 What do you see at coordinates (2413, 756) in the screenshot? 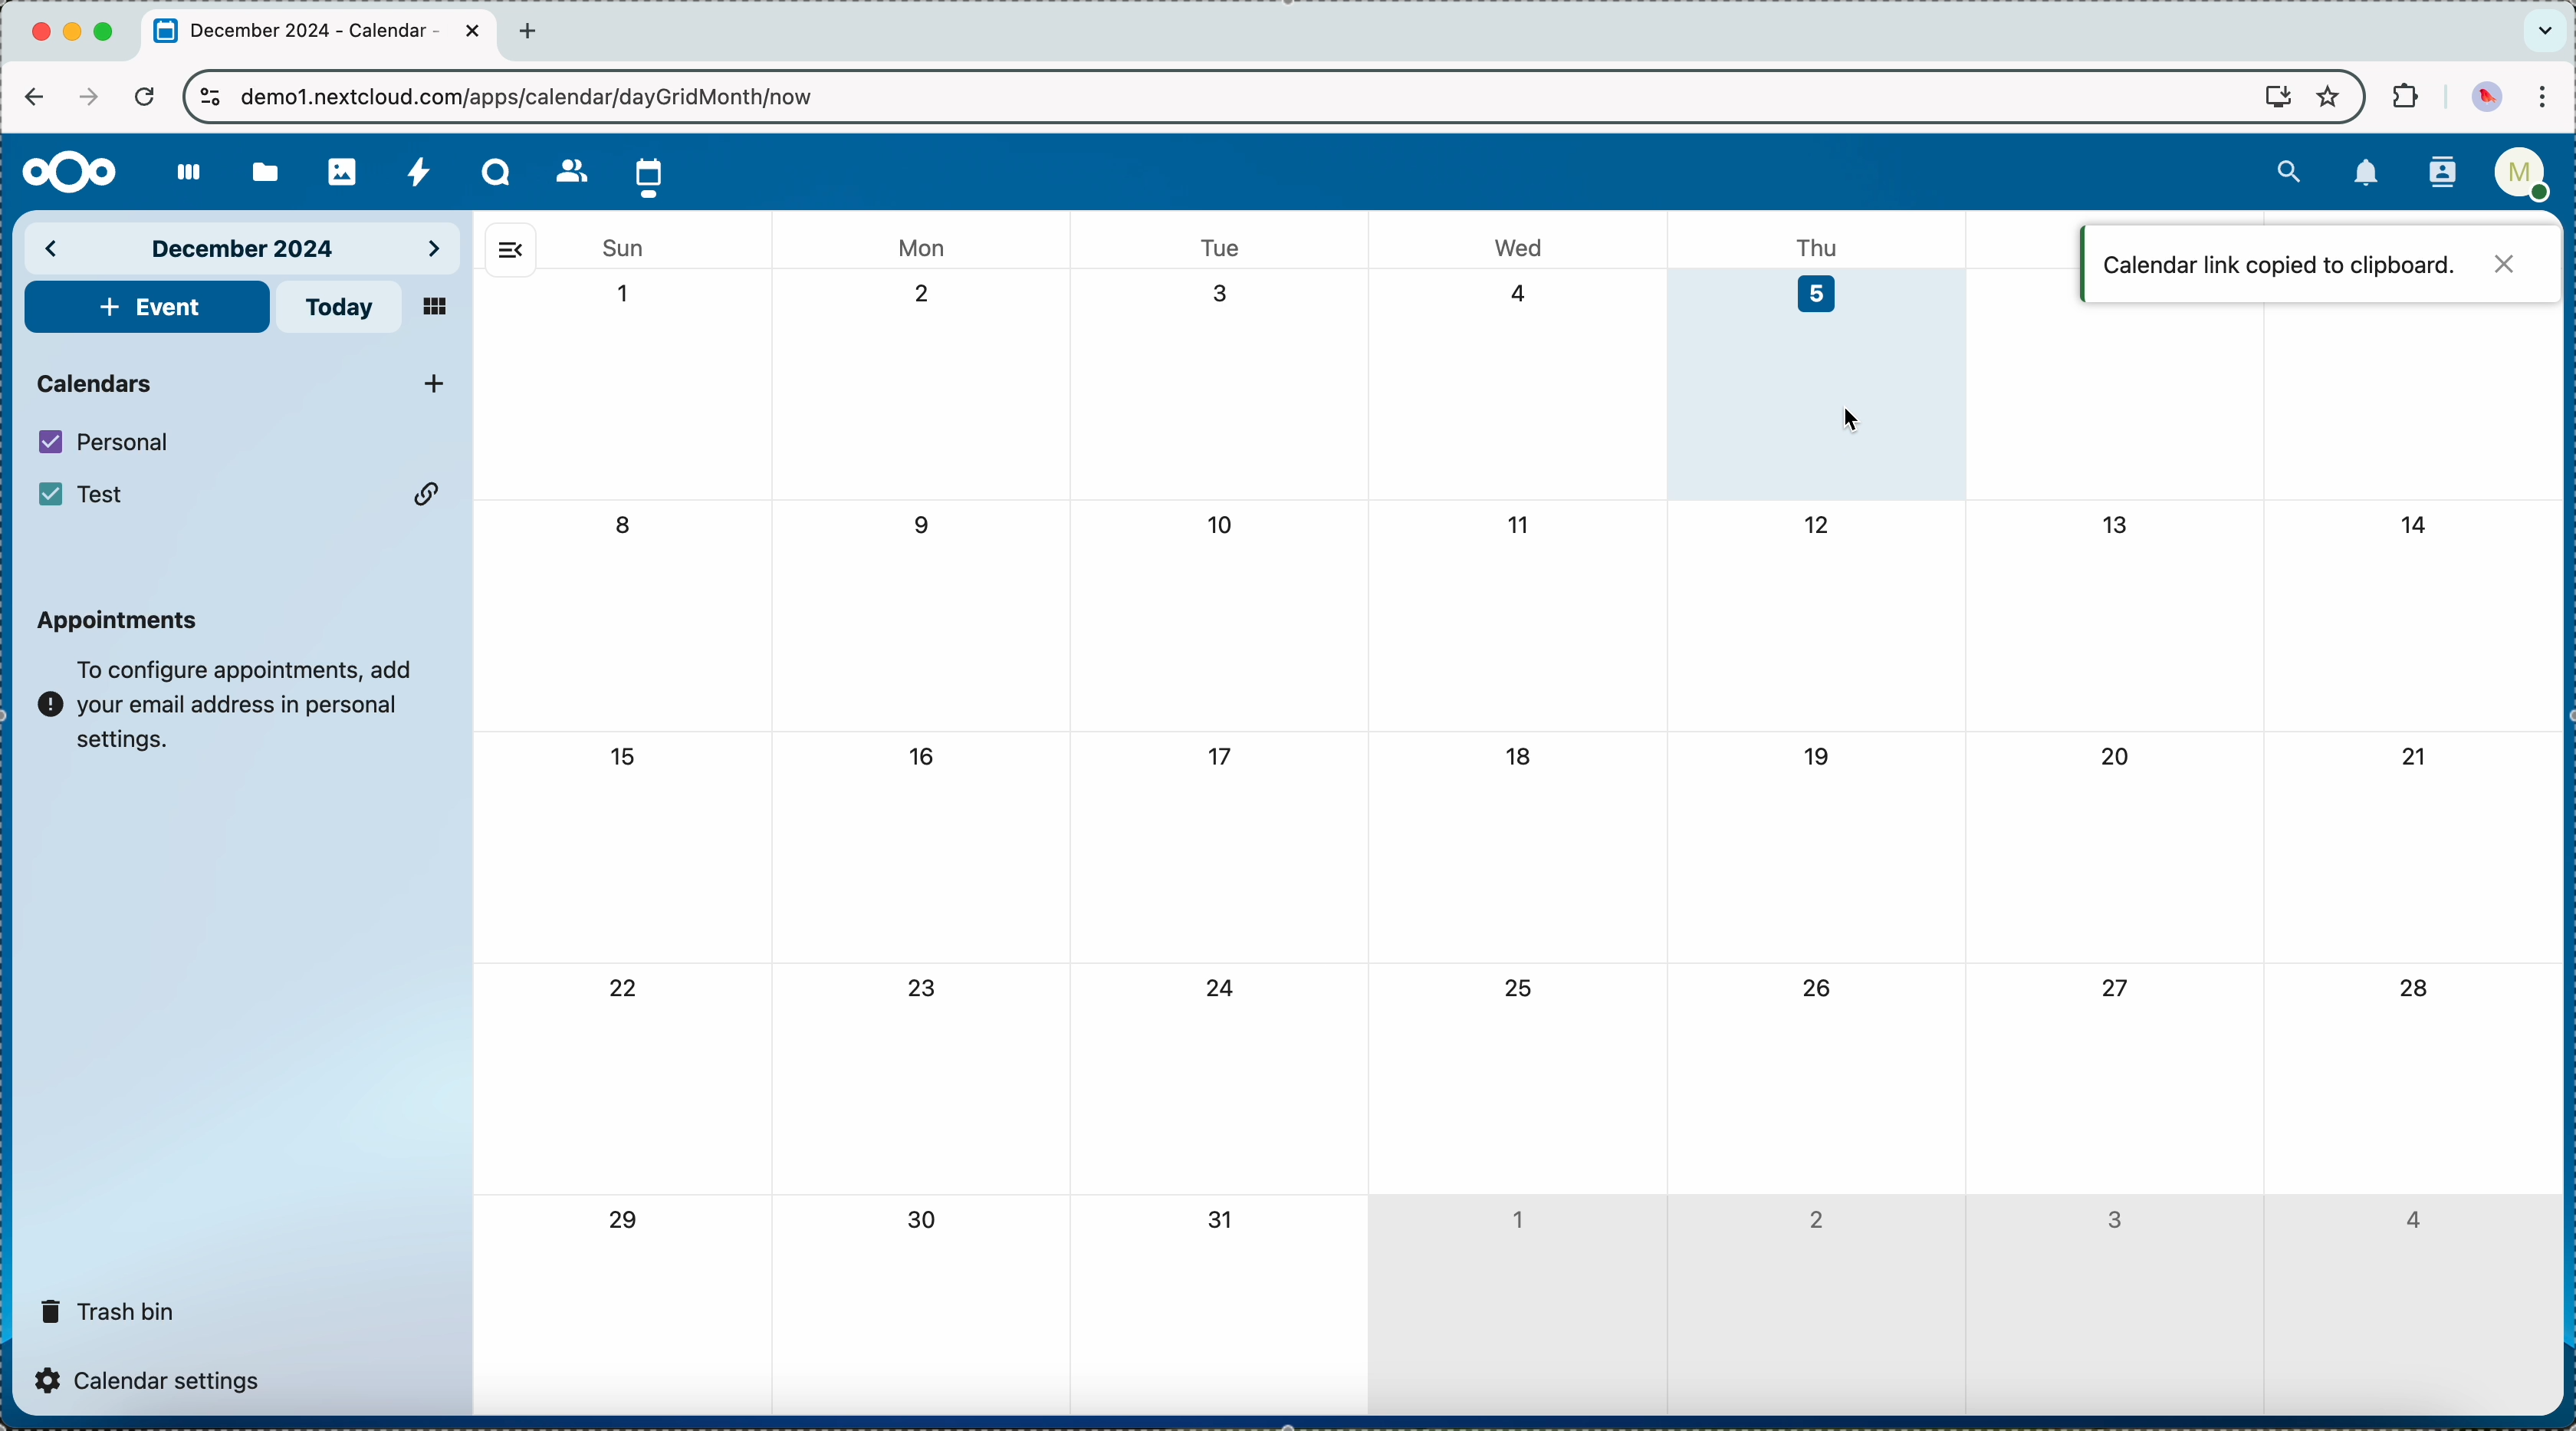
I see `21` at bounding box center [2413, 756].